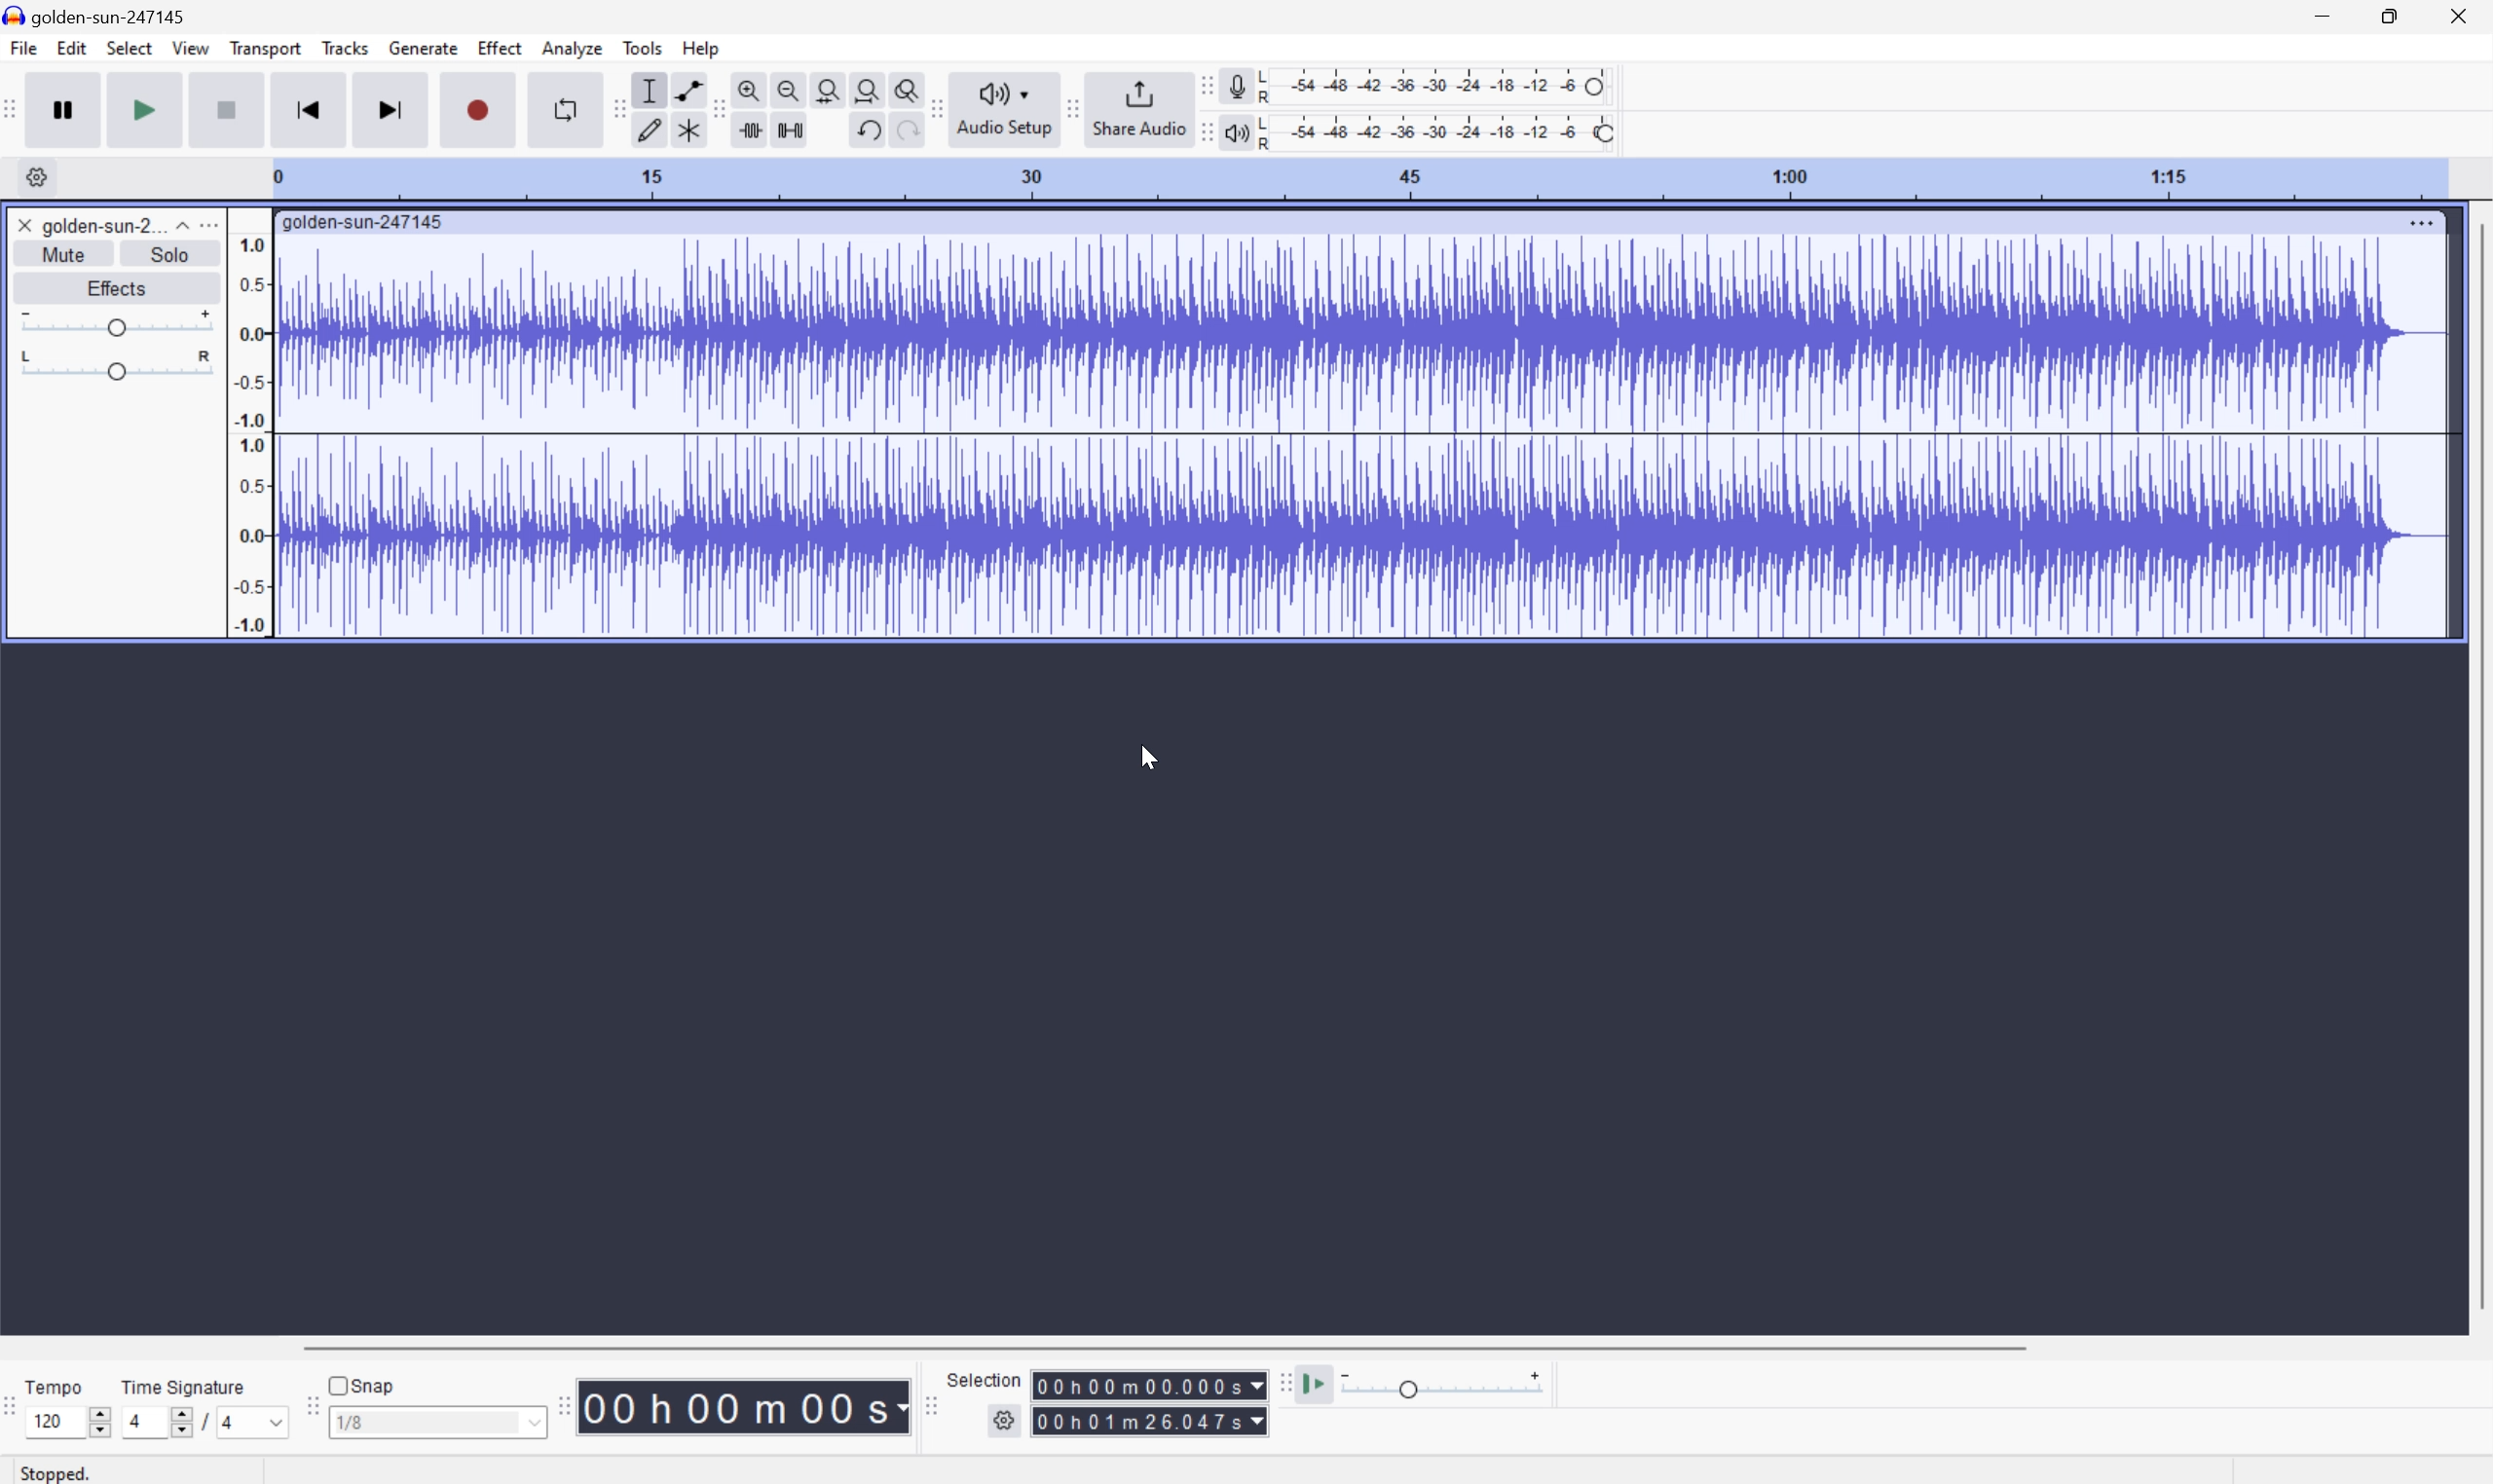 This screenshot has width=2493, height=1484. Describe the element at coordinates (309, 108) in the screenshot. I see `Skip to start` at that location.